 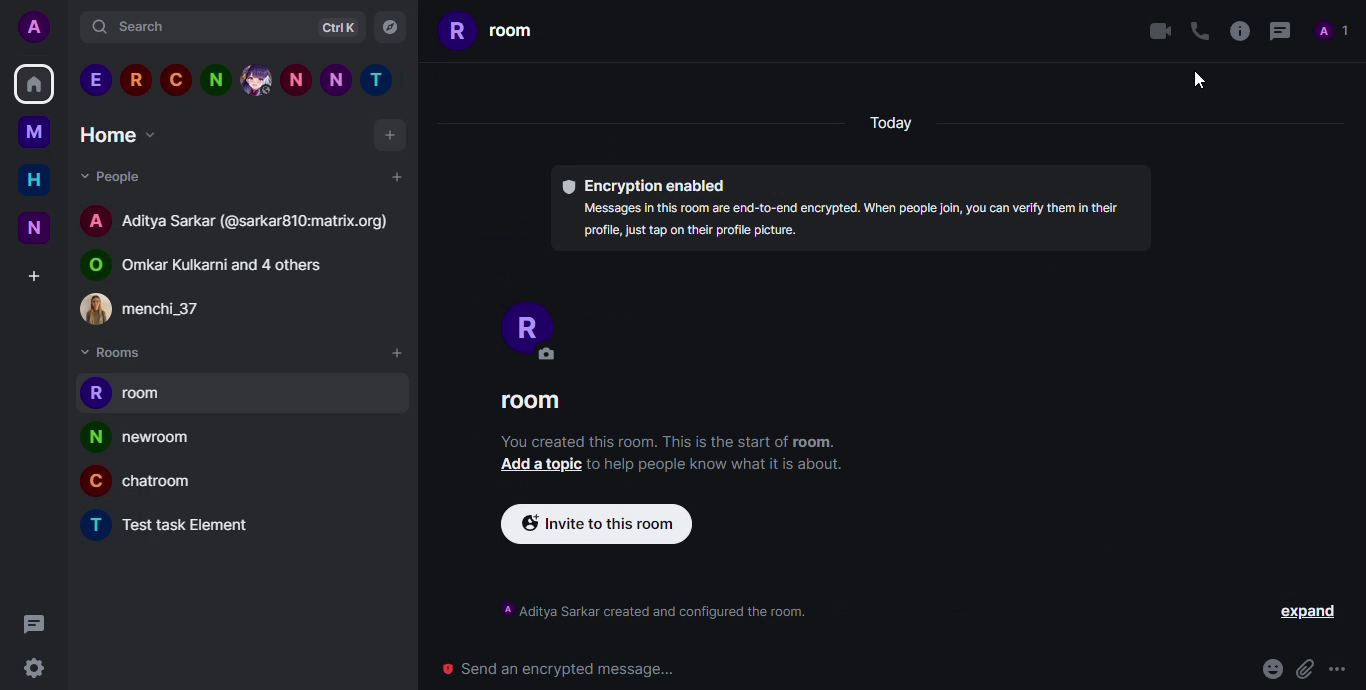 I want to click on profile image, so click(x=96, y=309).